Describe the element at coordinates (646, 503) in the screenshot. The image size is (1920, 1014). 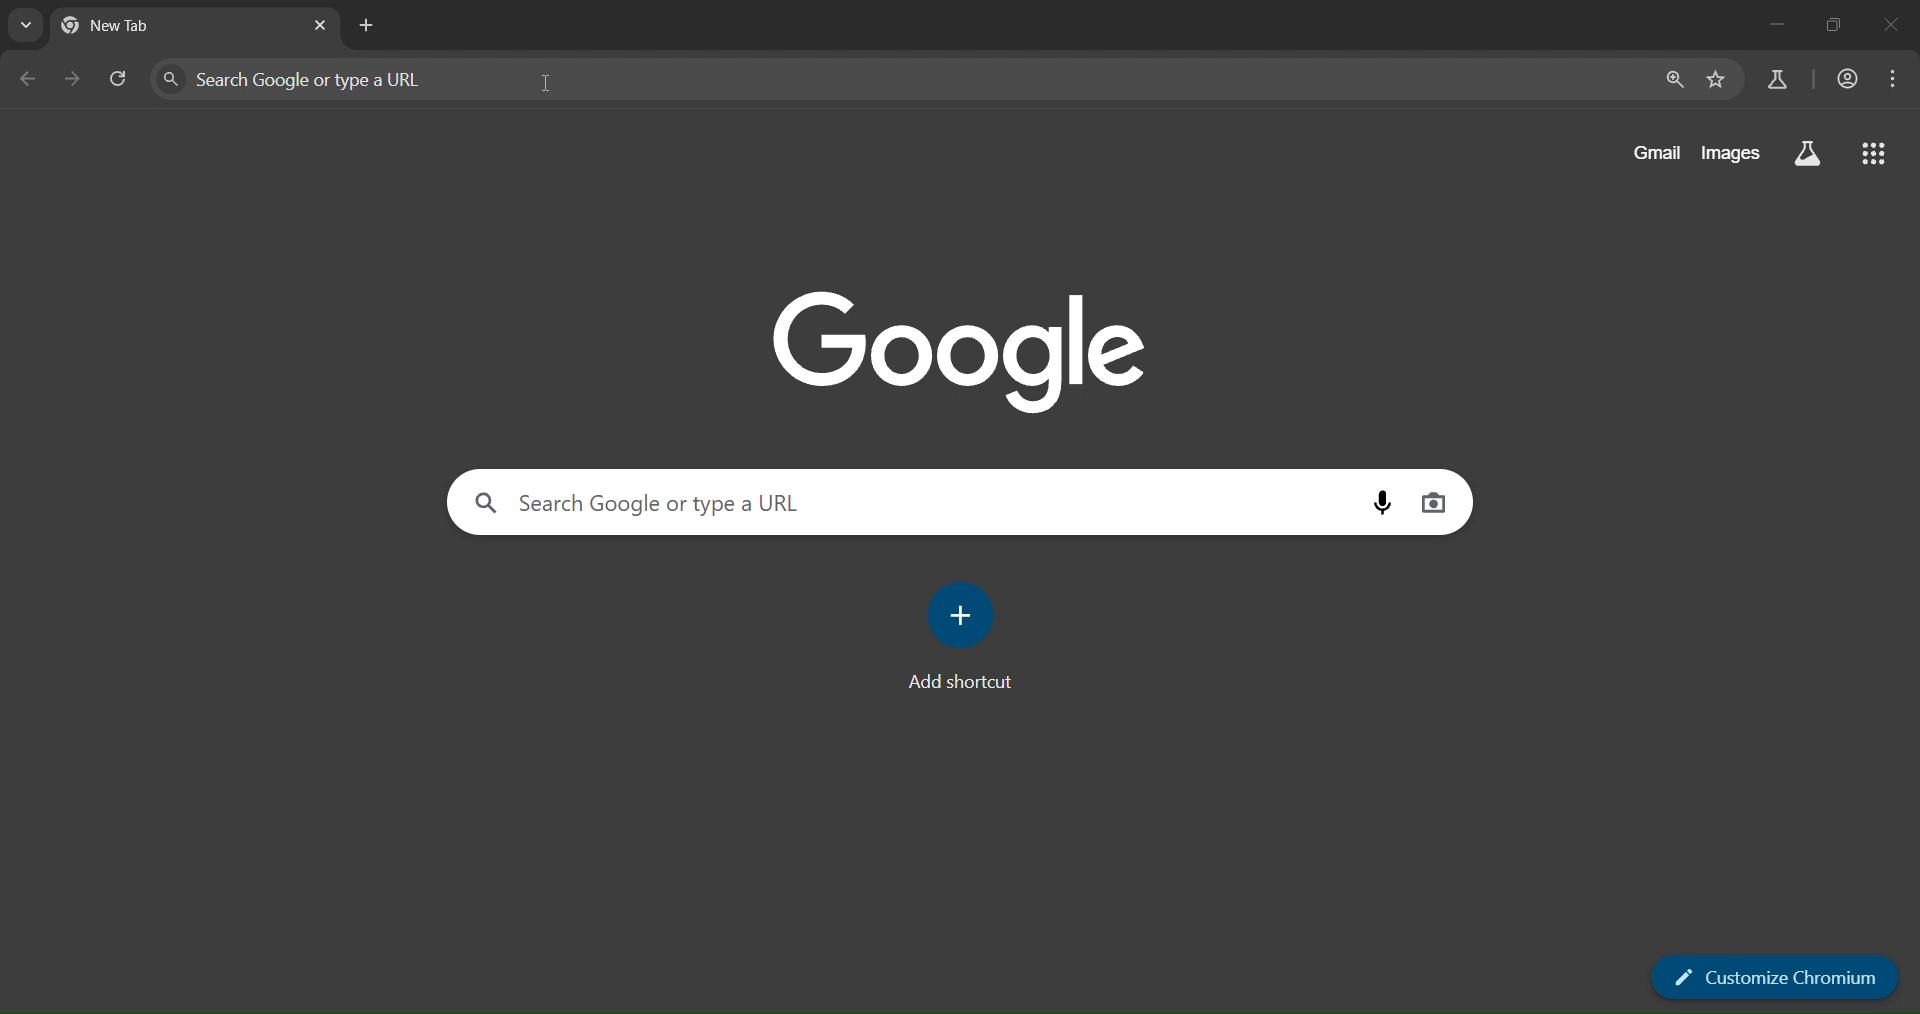
I see `Search Google or type a URL` at that location.